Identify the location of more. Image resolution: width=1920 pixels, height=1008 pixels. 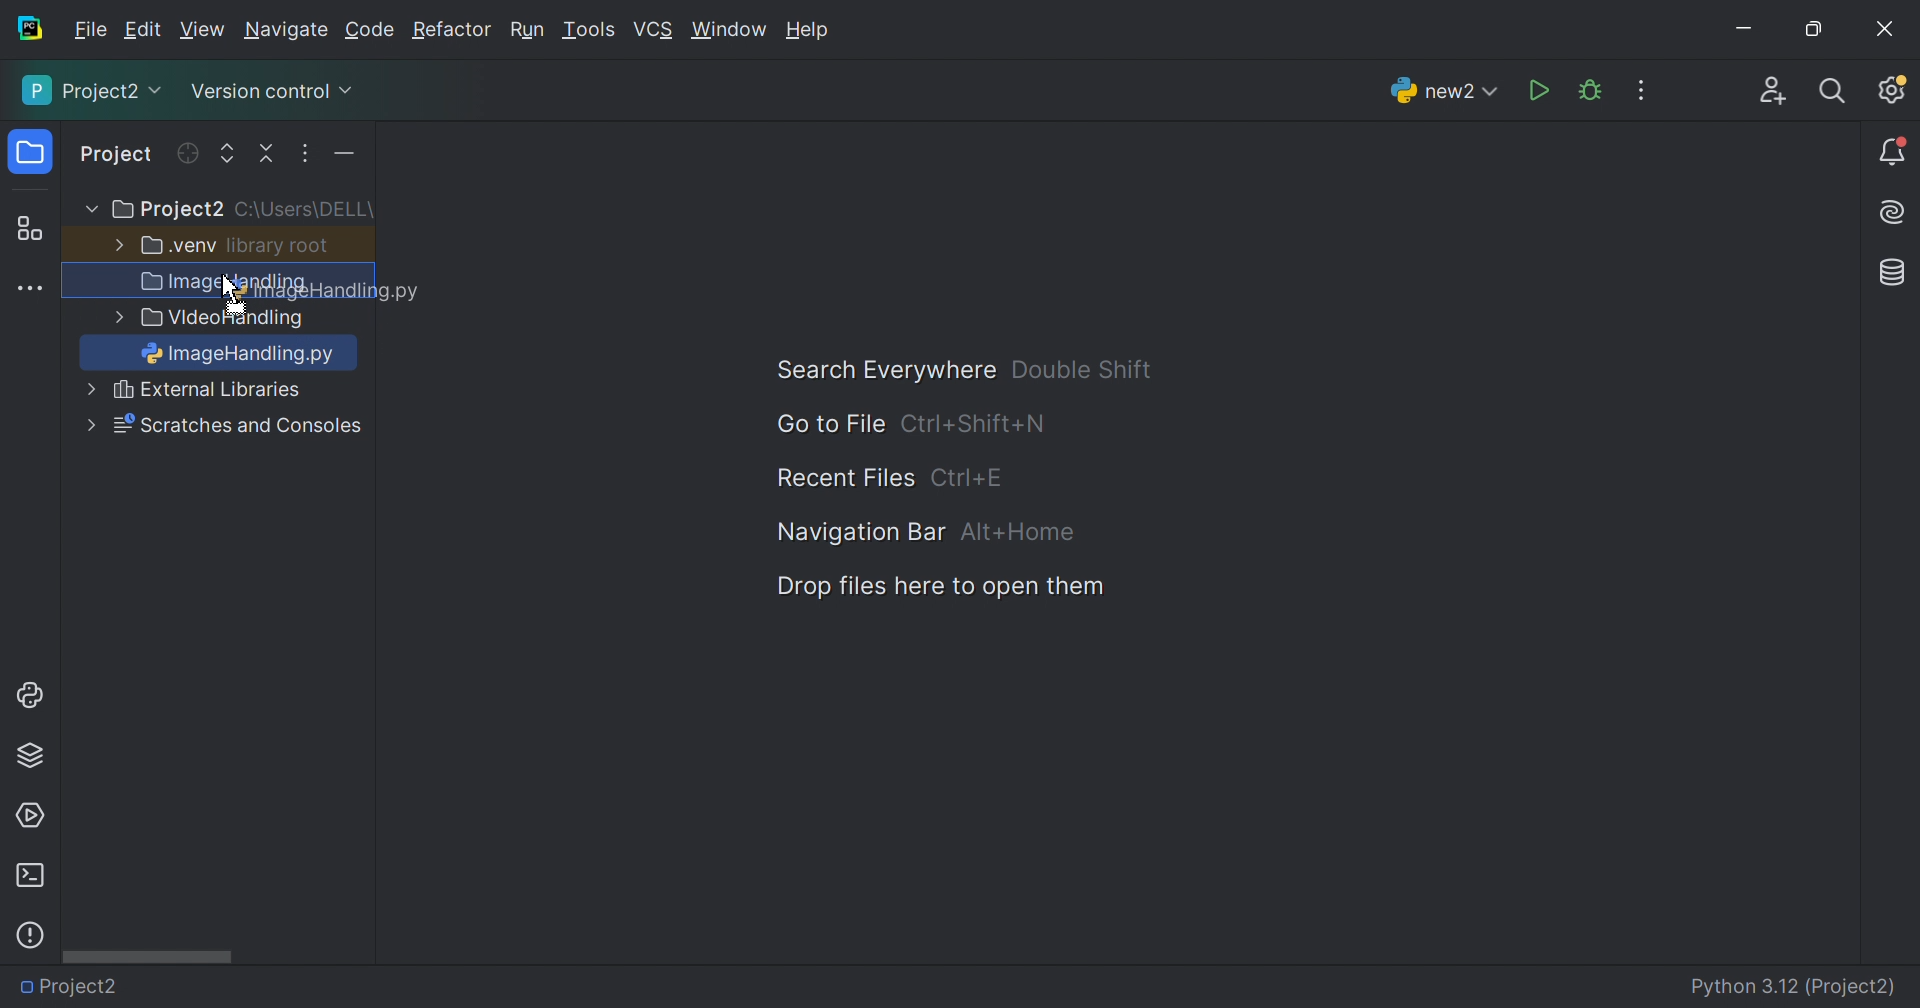
(88, 391).